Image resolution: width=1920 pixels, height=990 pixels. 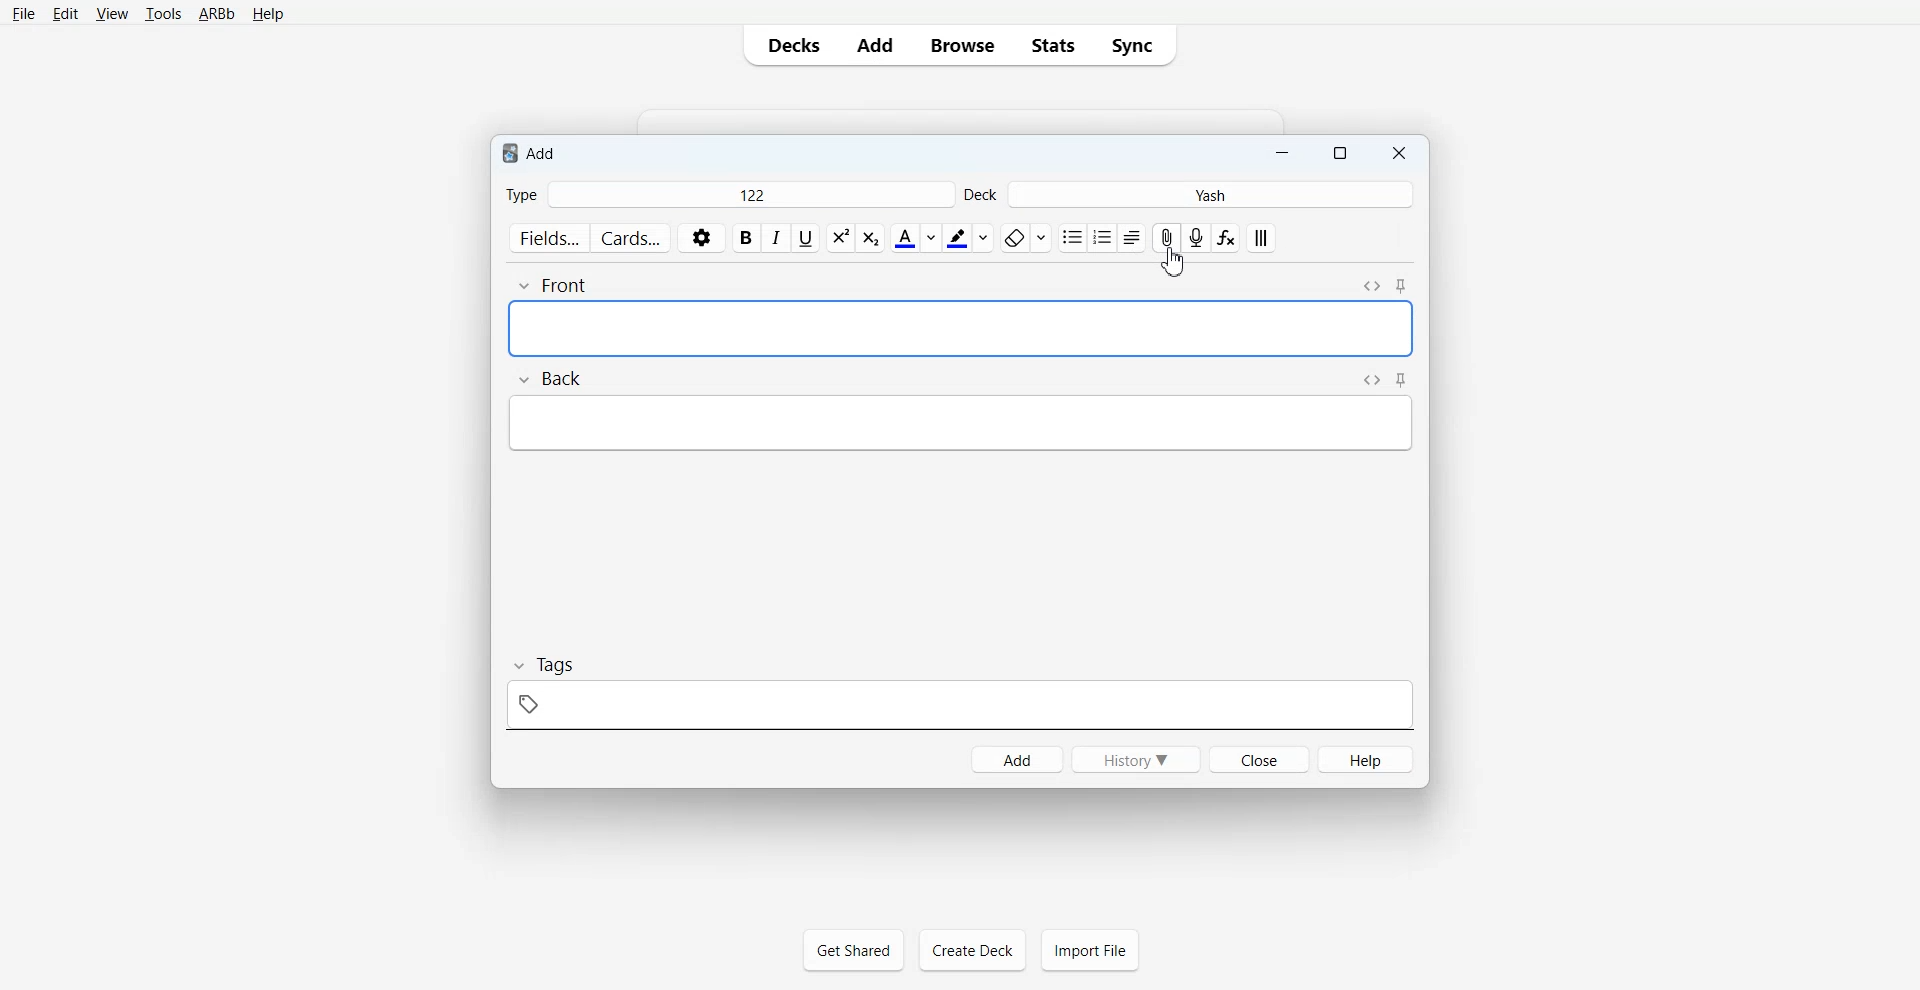 I want to click on Get Shared, so click(x=853, y=950).